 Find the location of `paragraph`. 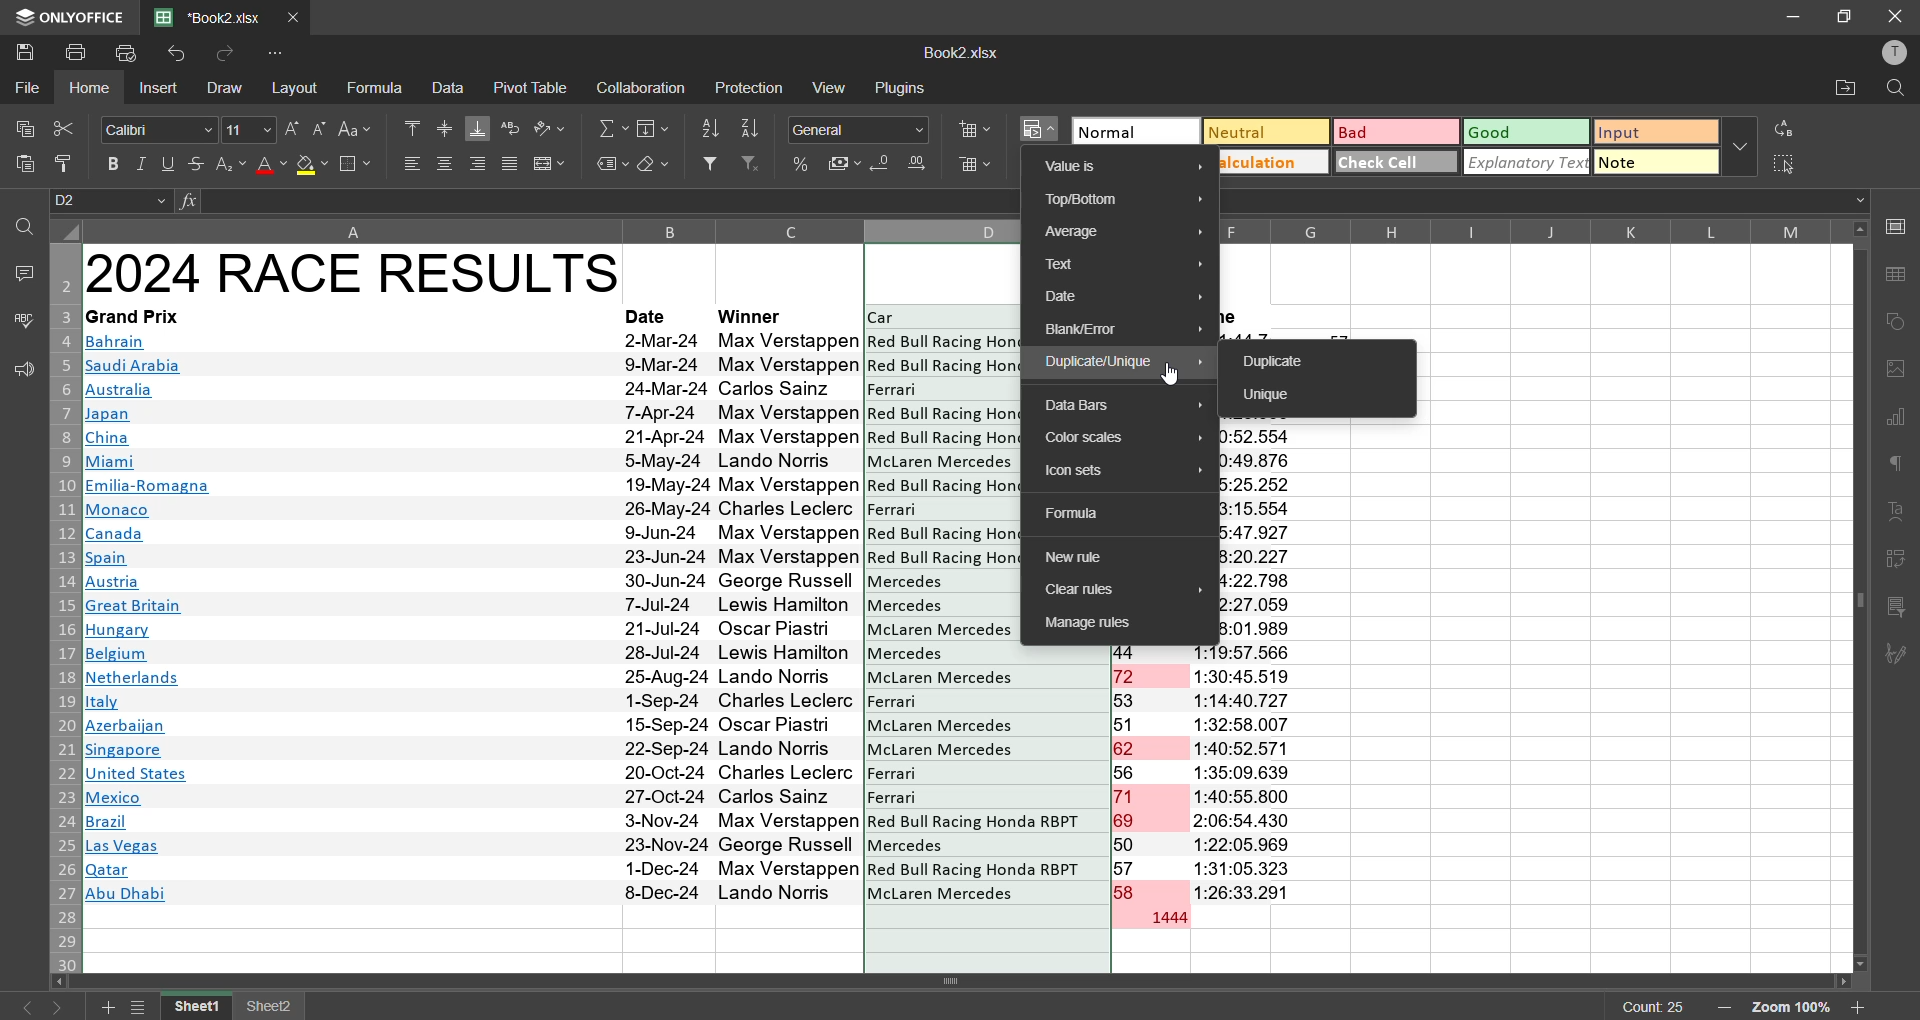

paragraph is located at coordinates (1900, 468).